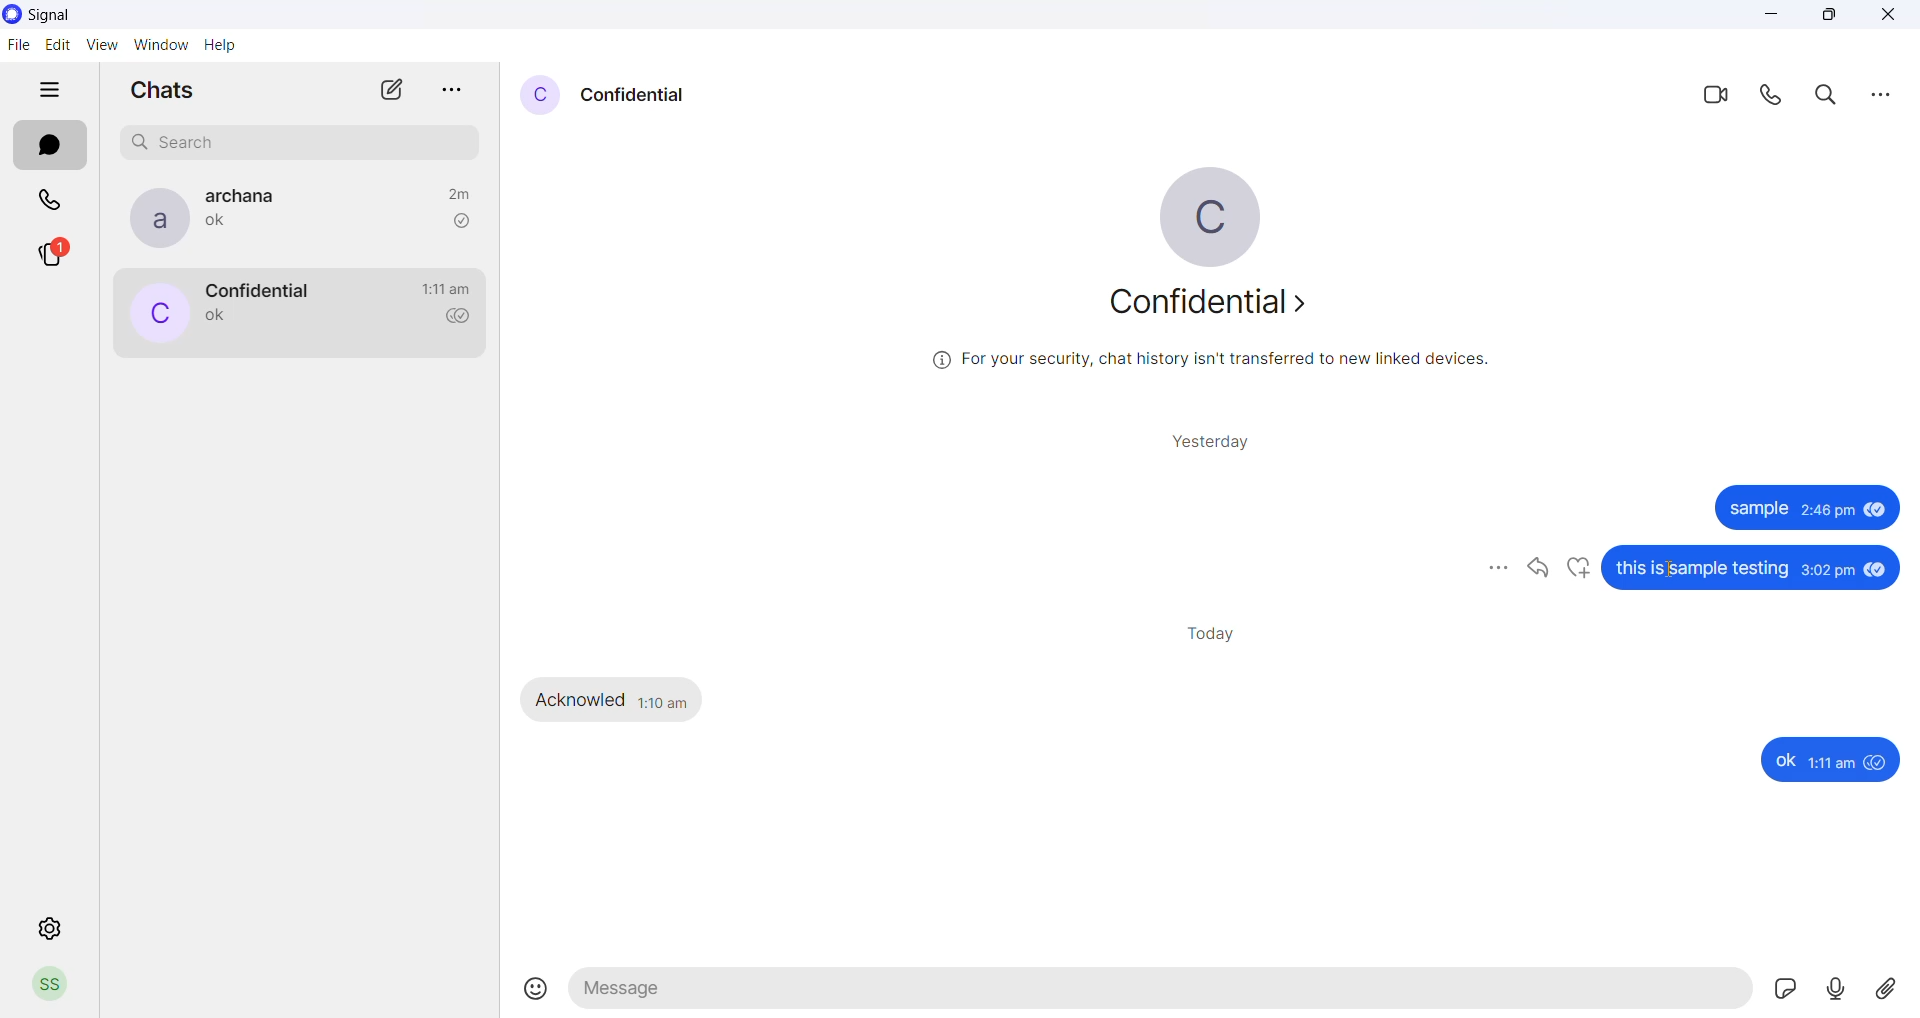 The height and width of the screenshot is (1018, 1920). I want to click on 3:02 pm, so click(1828, 572).